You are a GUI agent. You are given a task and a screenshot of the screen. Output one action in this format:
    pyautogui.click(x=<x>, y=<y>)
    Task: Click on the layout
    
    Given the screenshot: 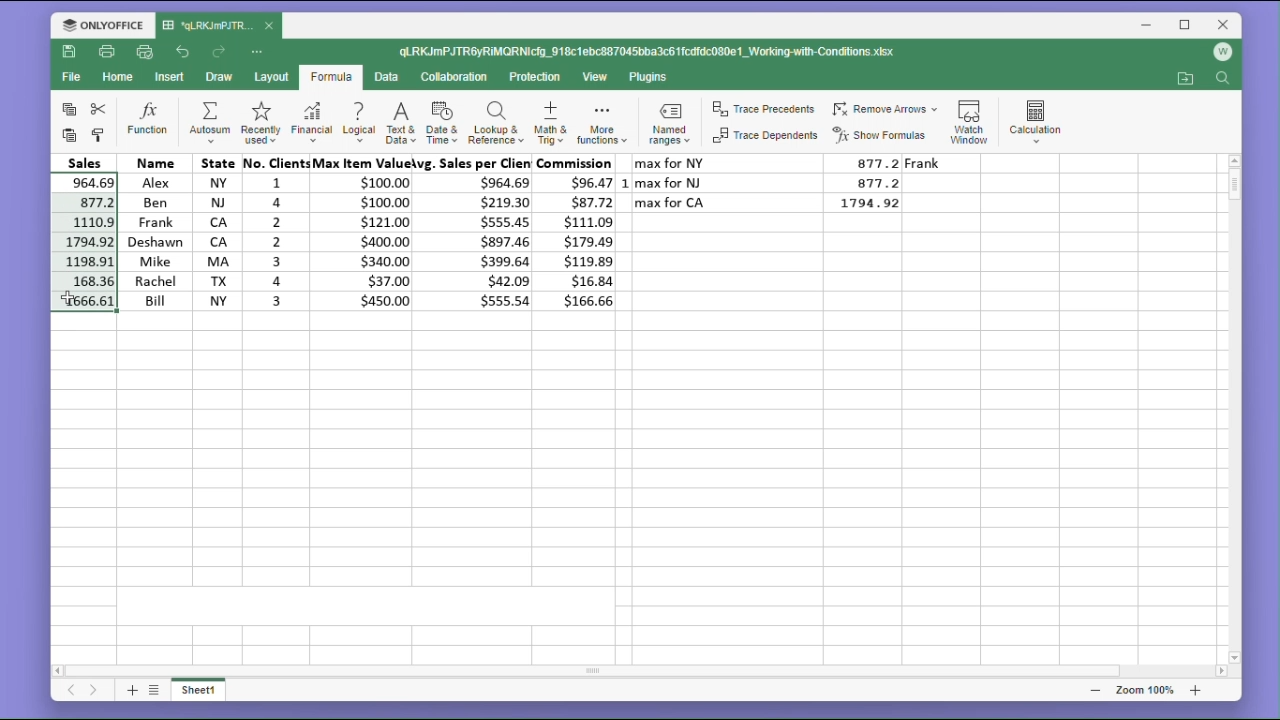 What is the action you would take?
    pyautogui.click(x=270, y=78)
    